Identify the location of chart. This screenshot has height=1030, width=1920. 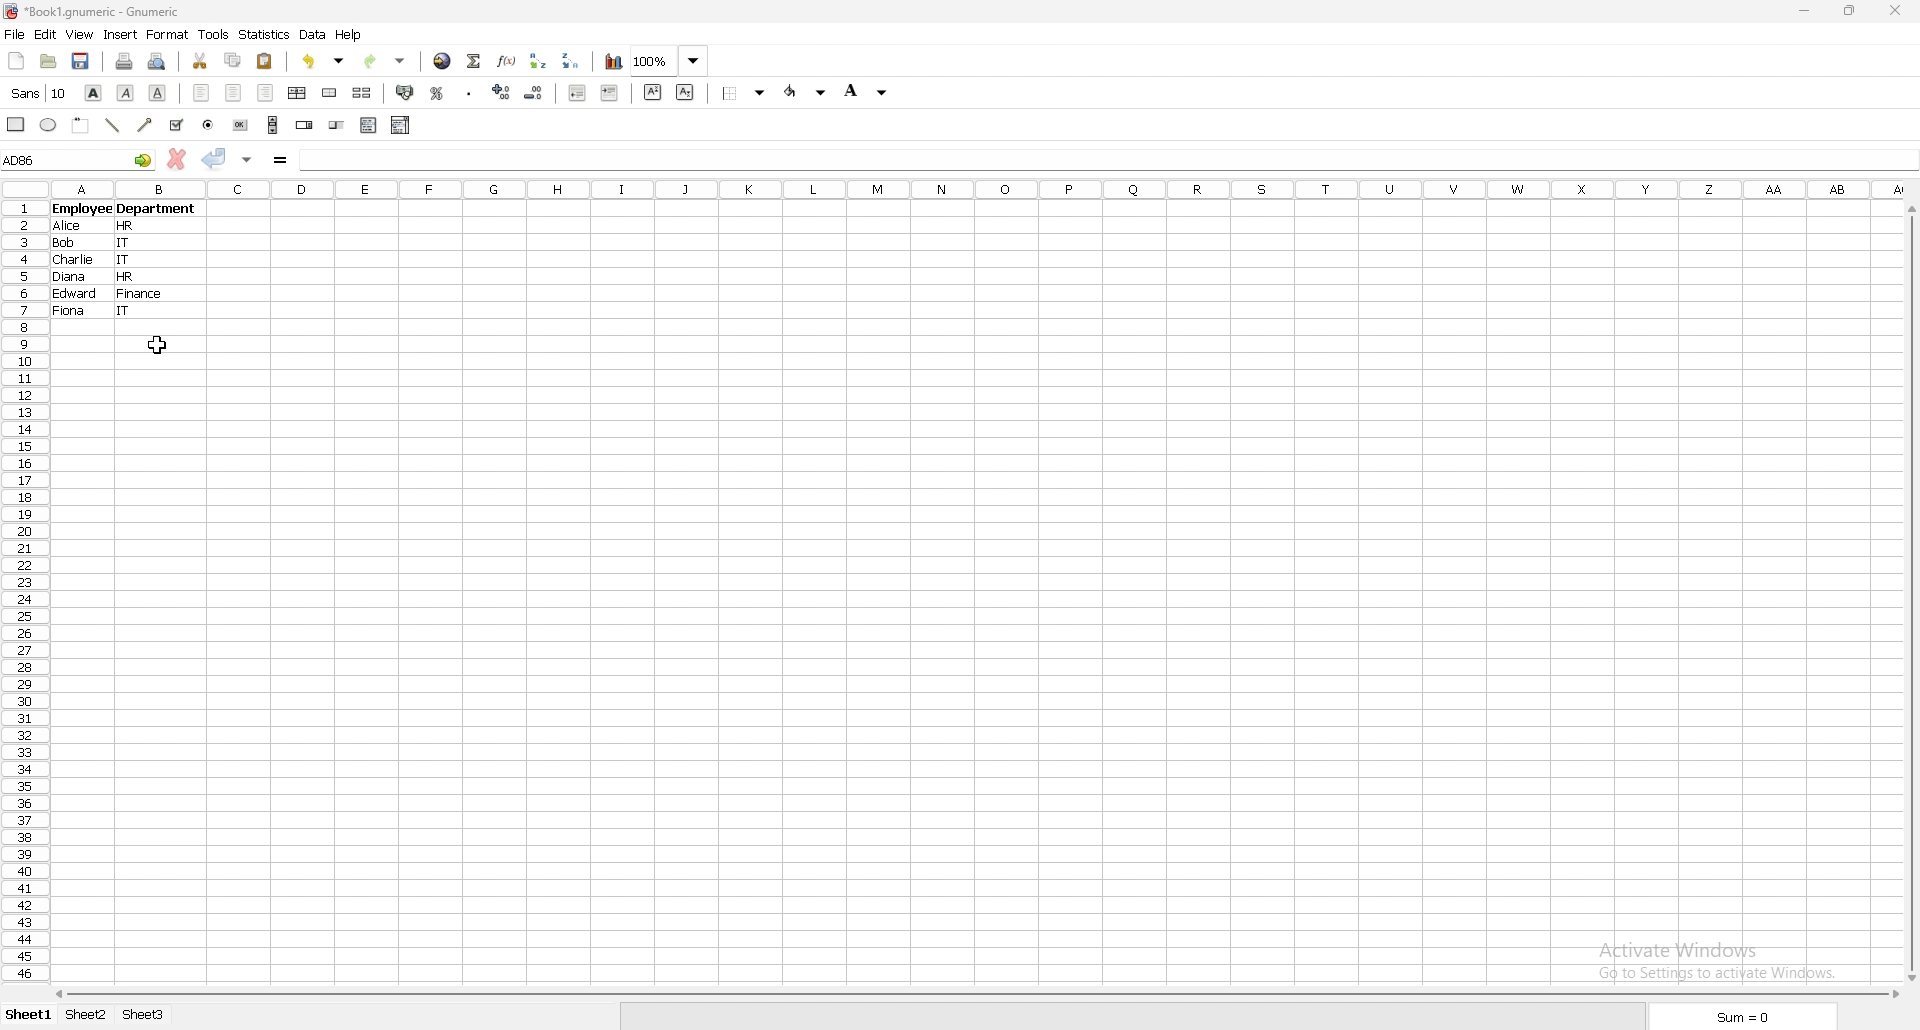
(615, 61).